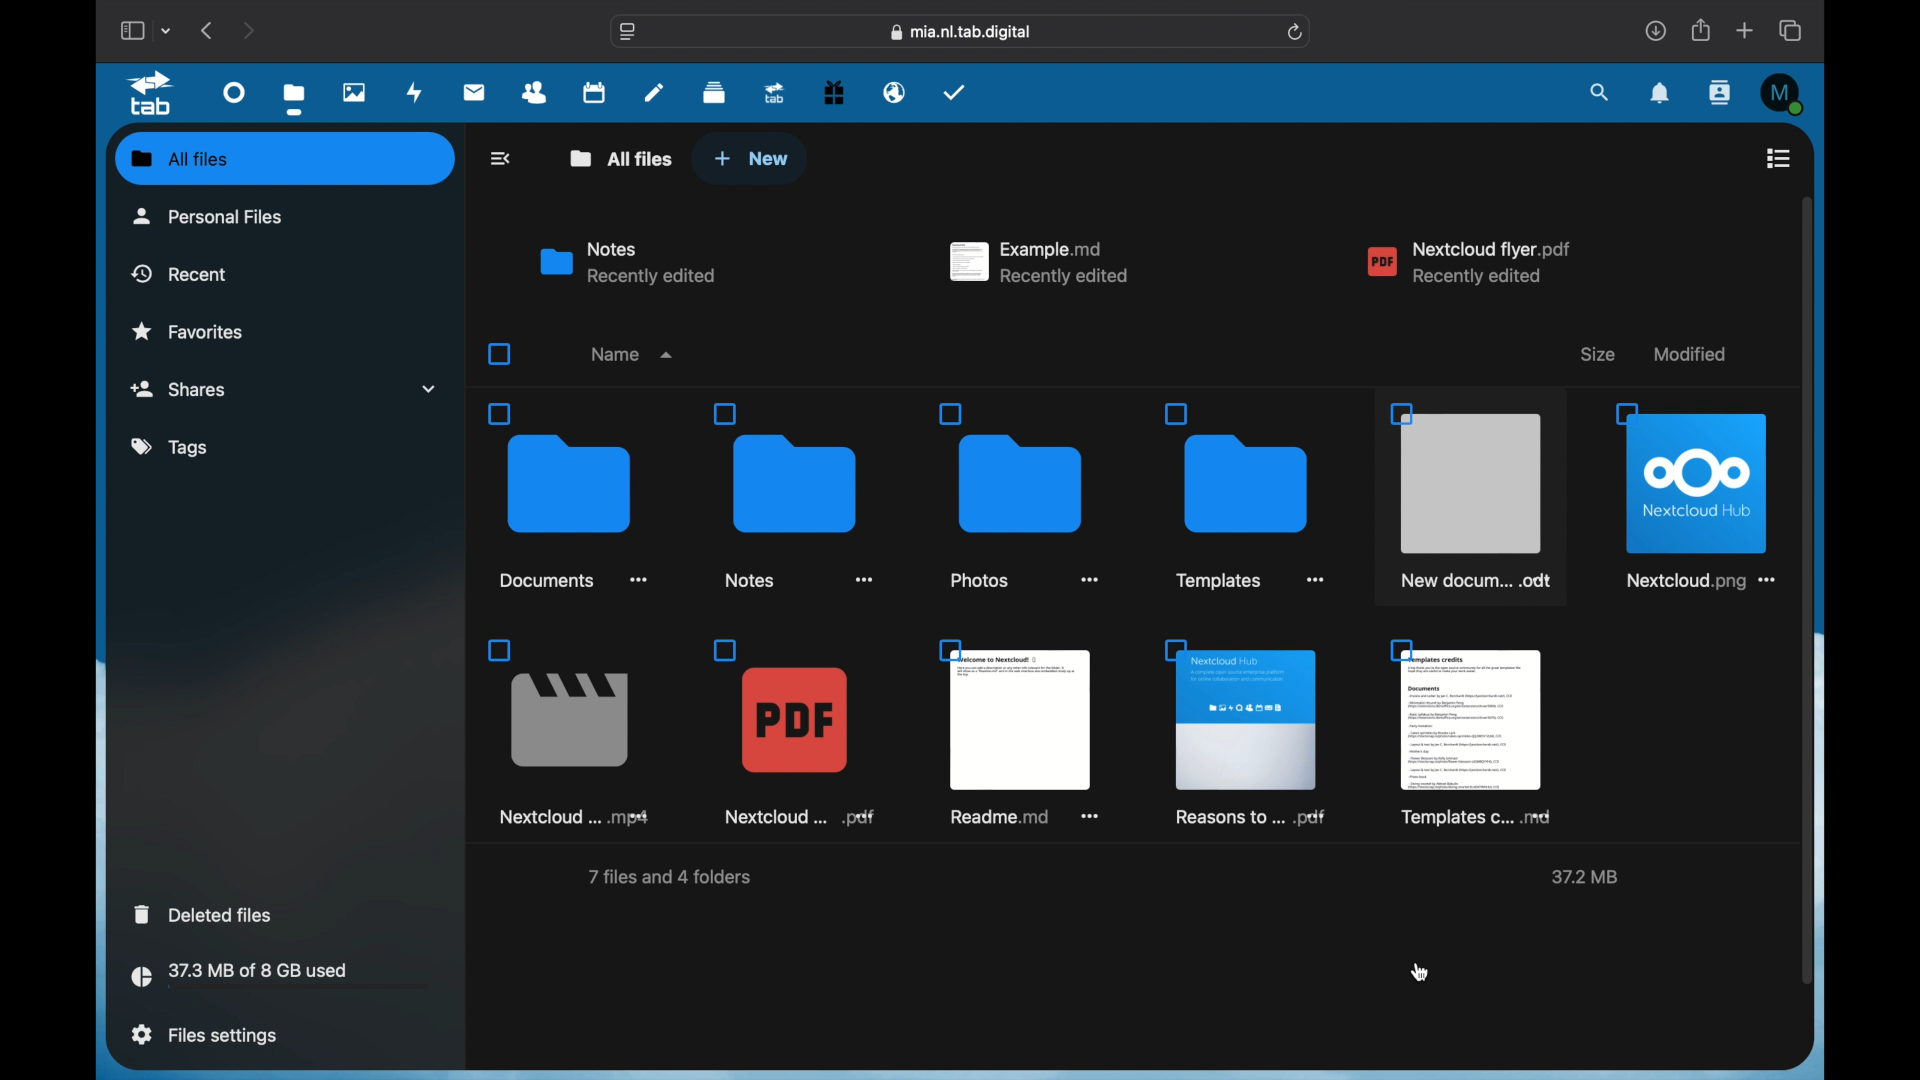  What do you see at coordinates (131, 30) in the screenshot?
I see `show sidebar` at bounding box center [131, 30].